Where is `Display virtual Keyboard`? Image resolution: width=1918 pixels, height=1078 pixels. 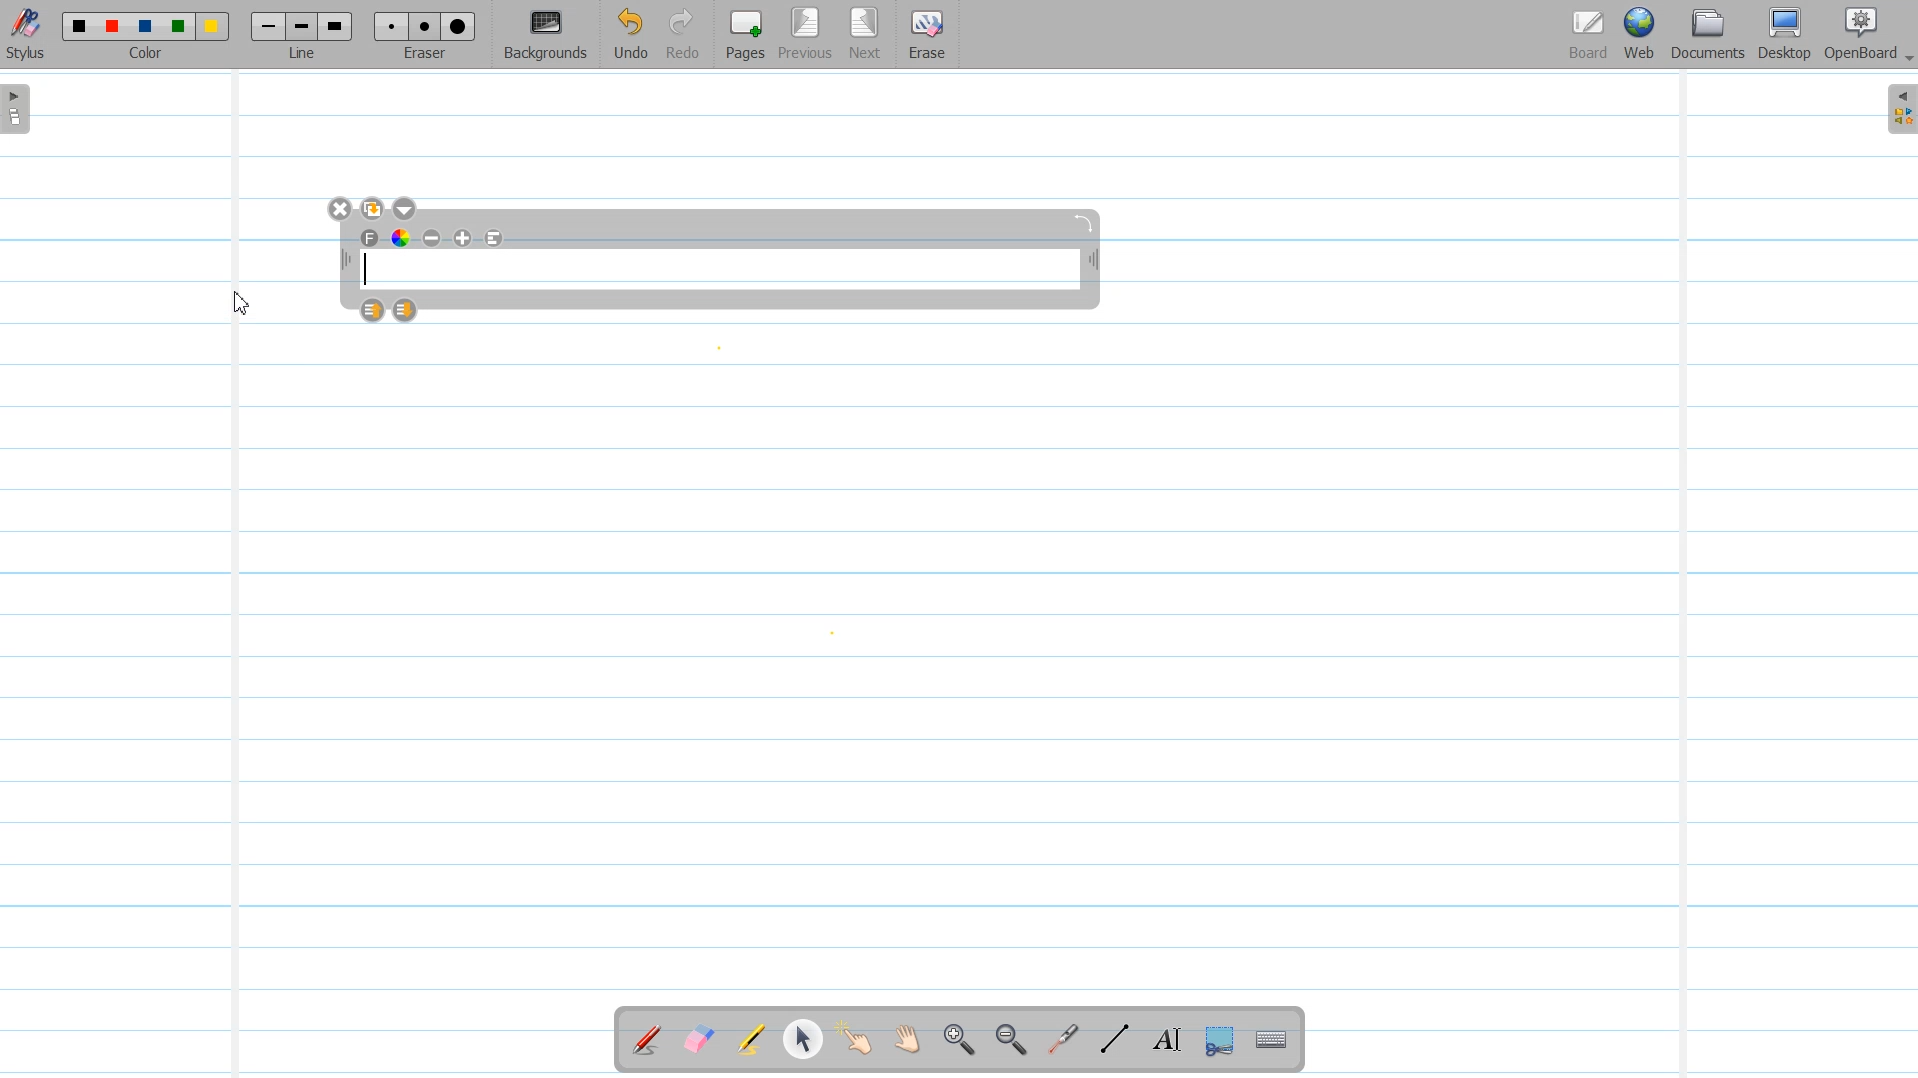
Display virtual Keyboard is located at coordinates (1272, 1041).